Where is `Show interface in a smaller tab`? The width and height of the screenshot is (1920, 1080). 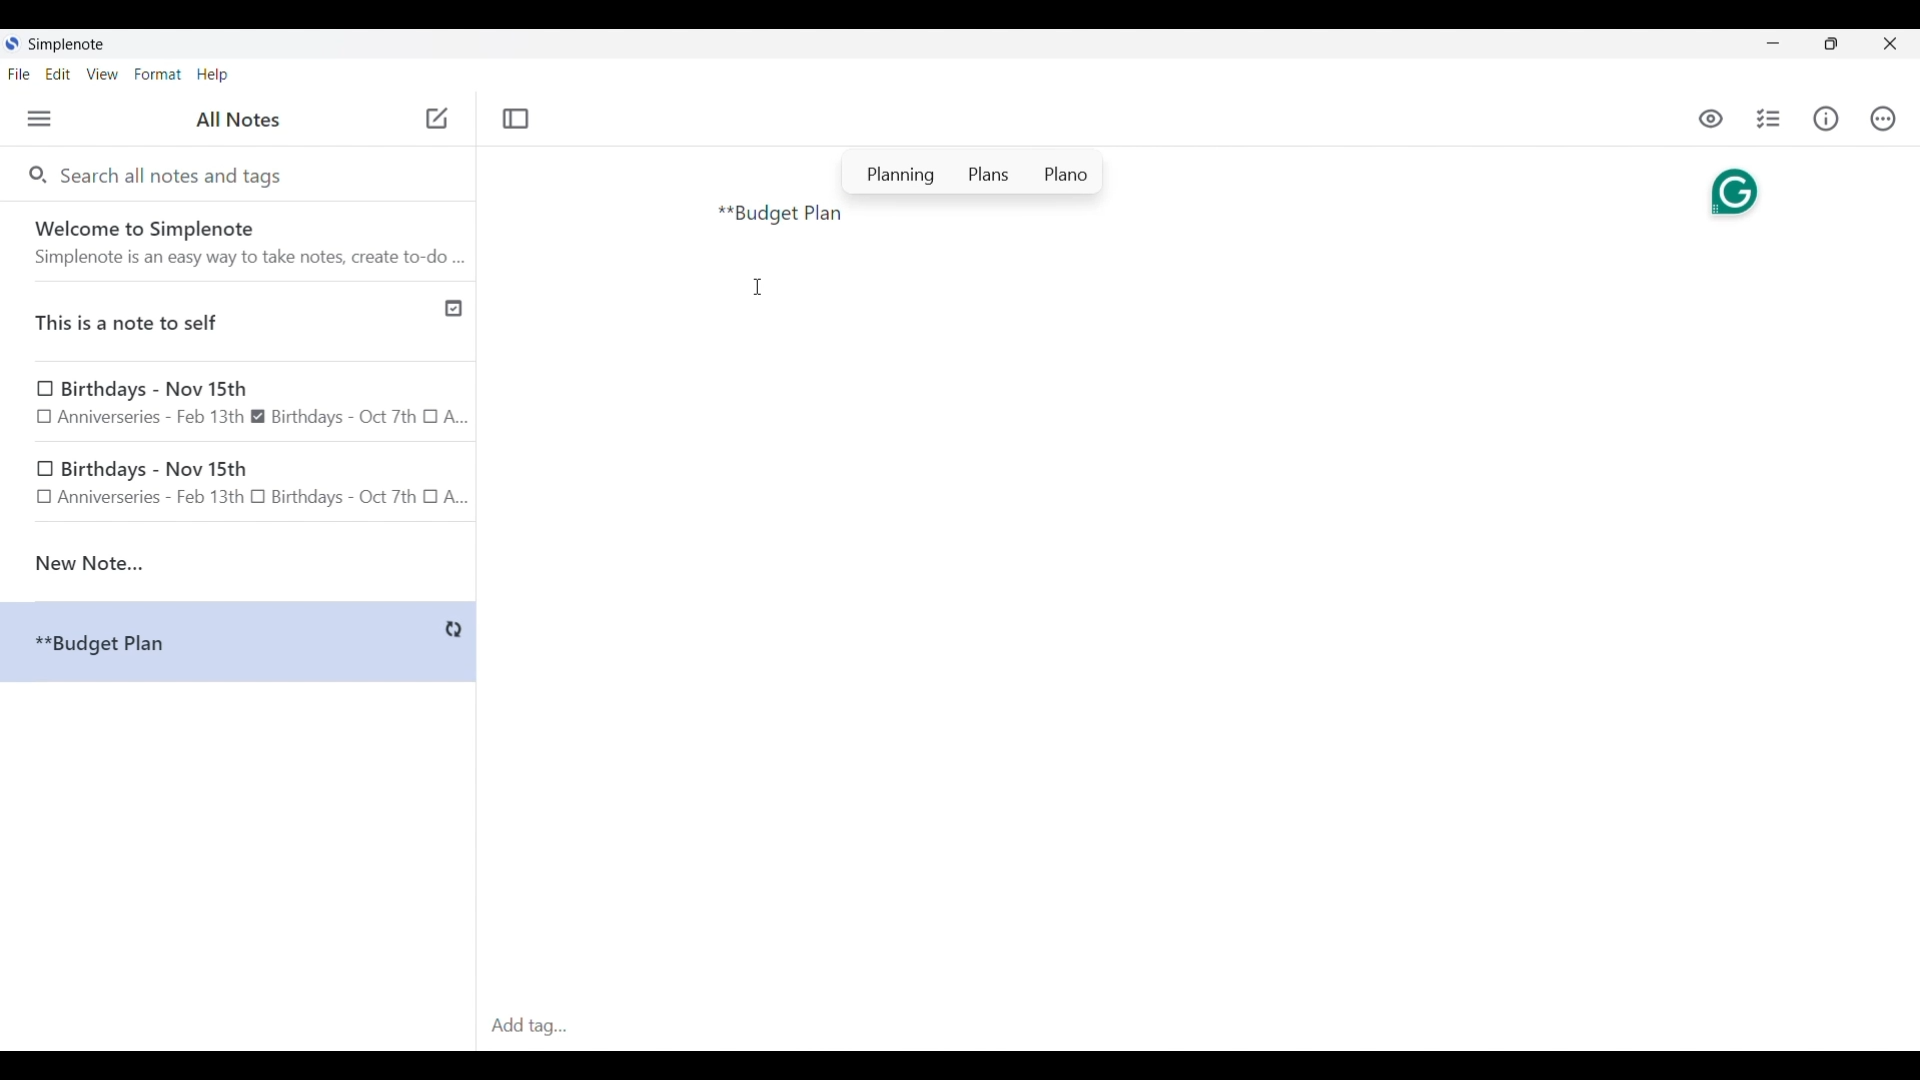
Show interface in a smaller tab is located at coordinates (1831, 44).